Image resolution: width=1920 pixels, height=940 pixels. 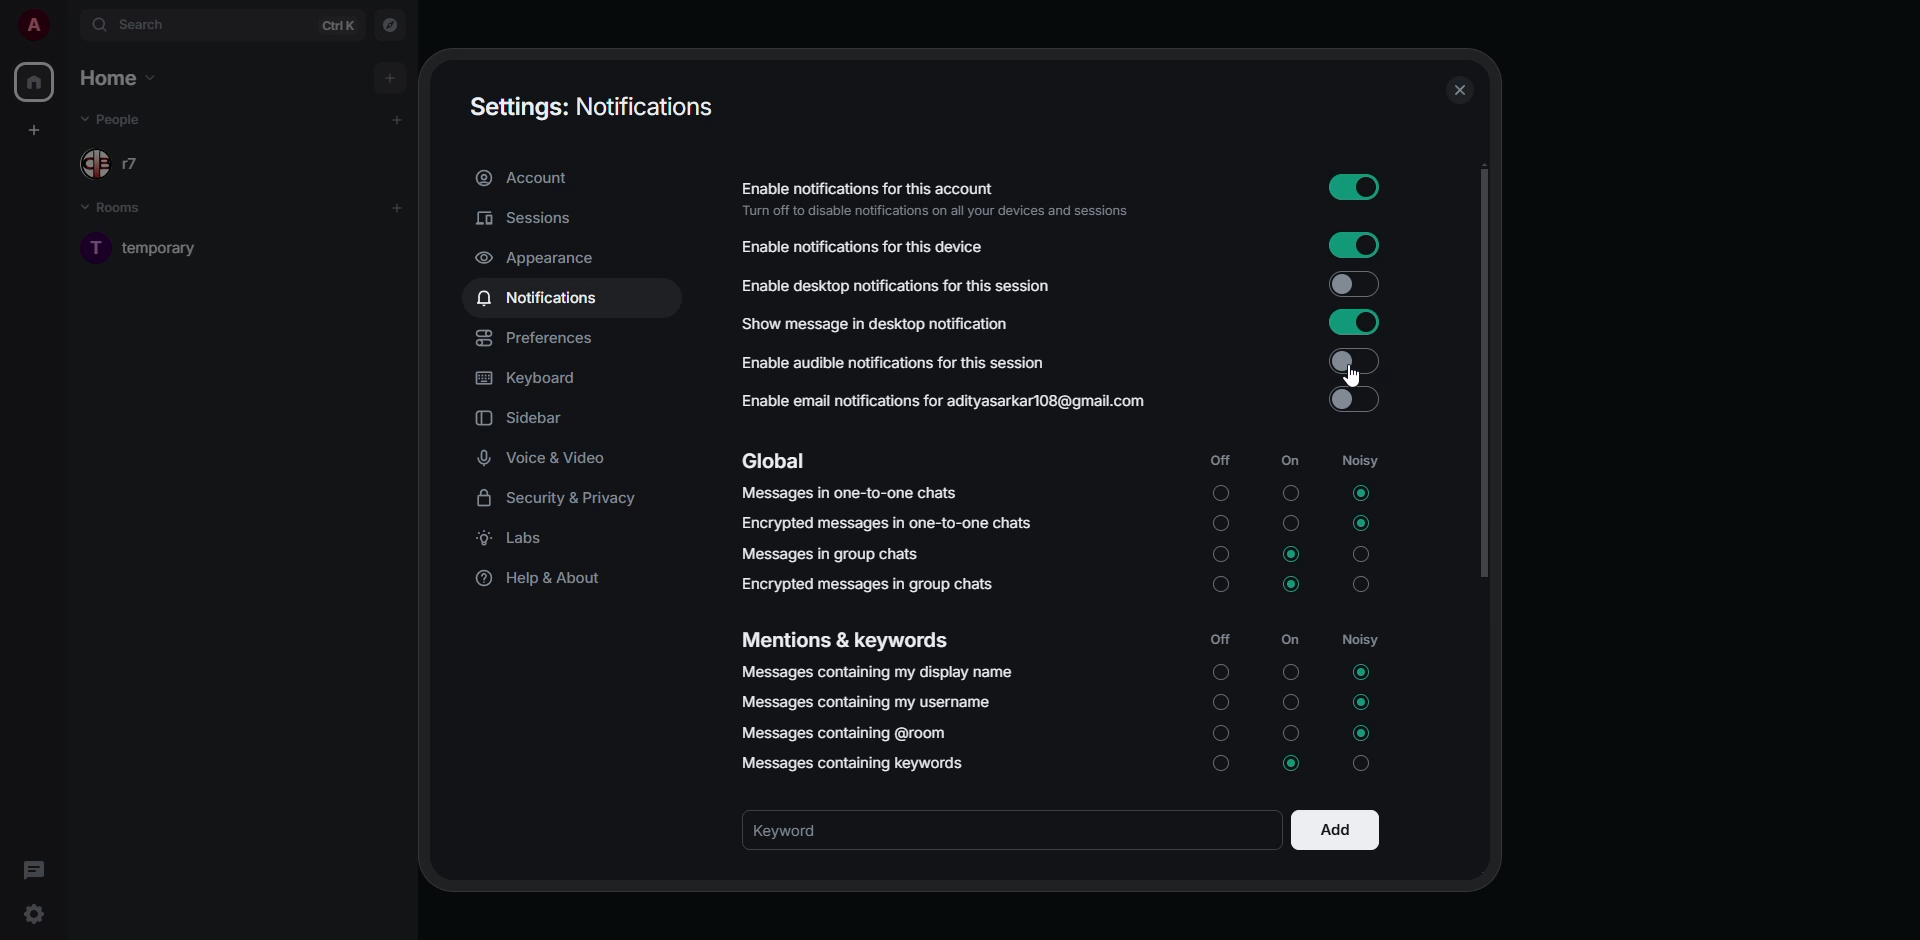 I want to click on selected, so click(x=1362, y=701).